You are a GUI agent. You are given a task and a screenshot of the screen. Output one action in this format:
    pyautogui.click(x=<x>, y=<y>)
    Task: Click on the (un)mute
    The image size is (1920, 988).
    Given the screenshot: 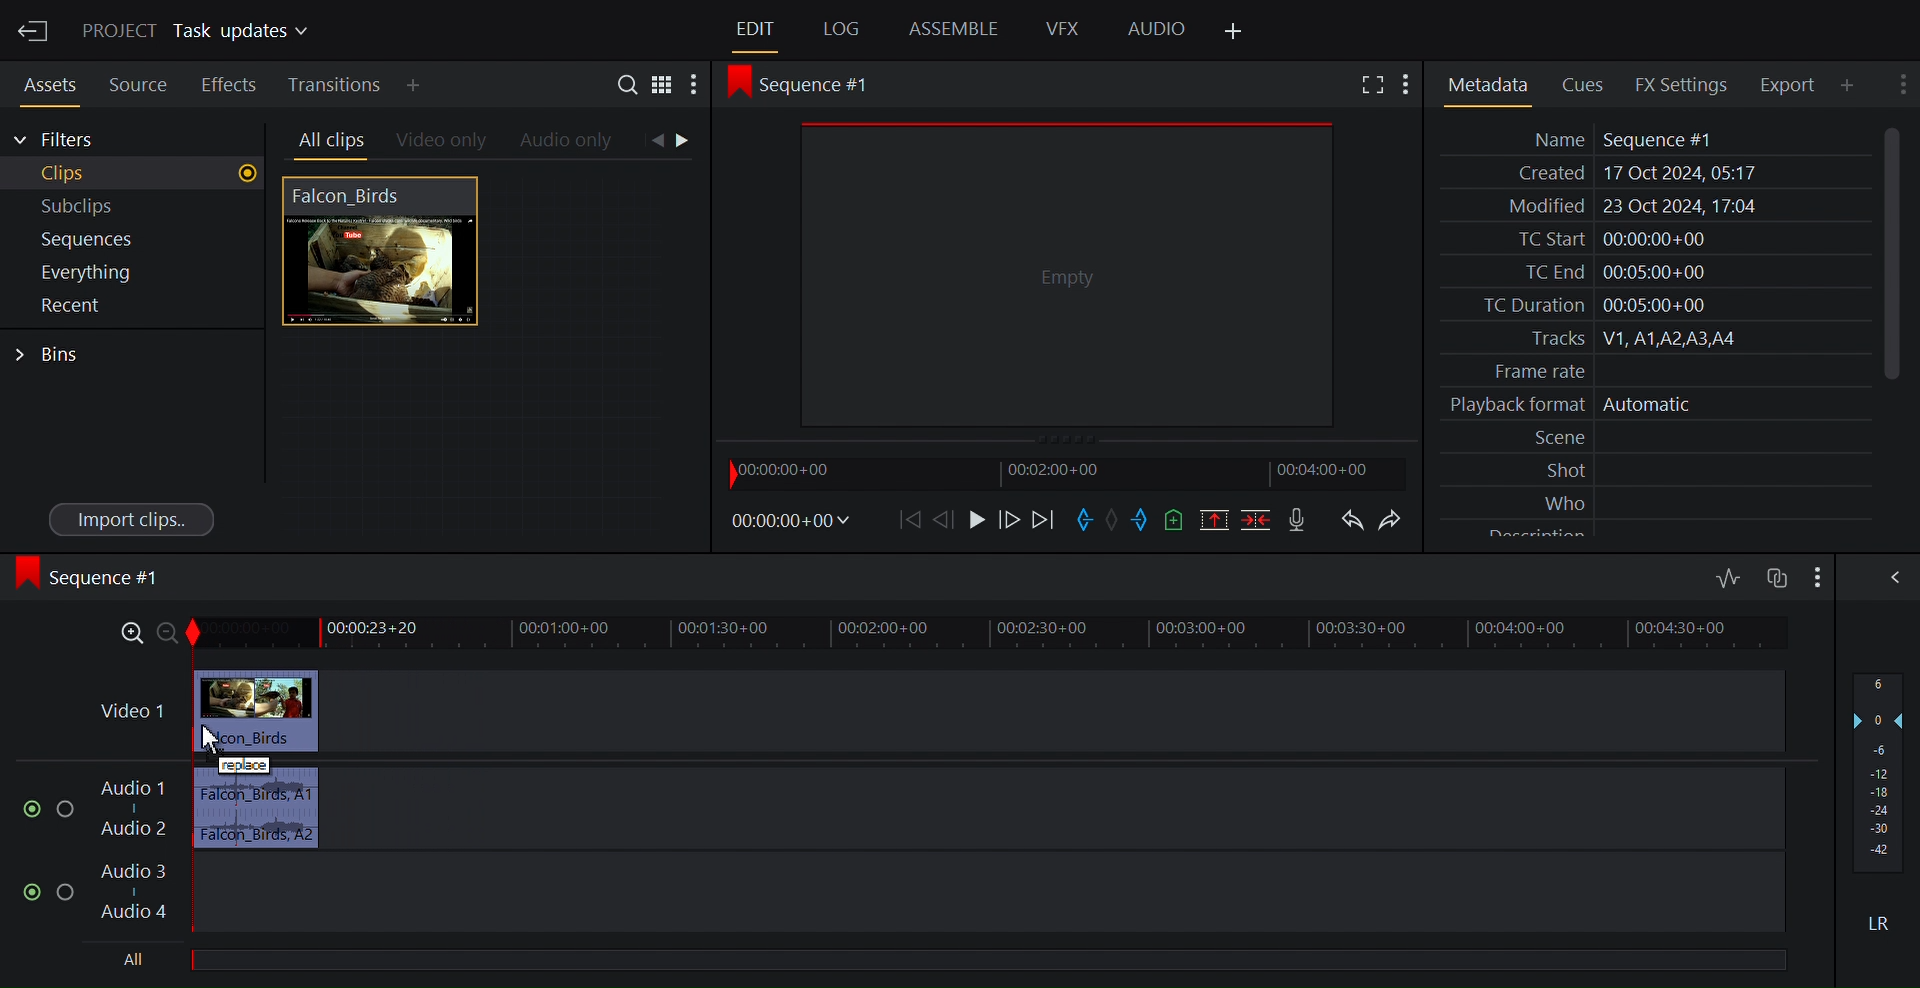 What is the action you would take?
    pyautogui.click(x=33, y=810)
    